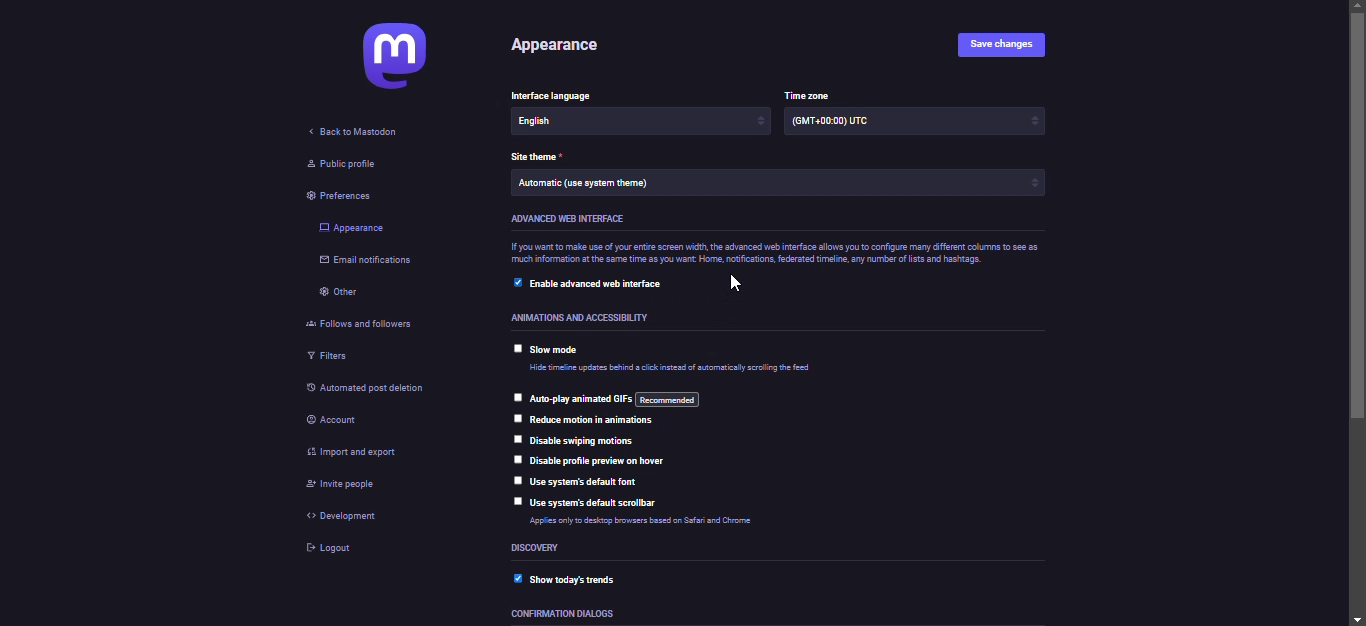  What do you see at coordinates (515, 418) in the screenshot?
I see `click to select` at bounding box center [515, 418].